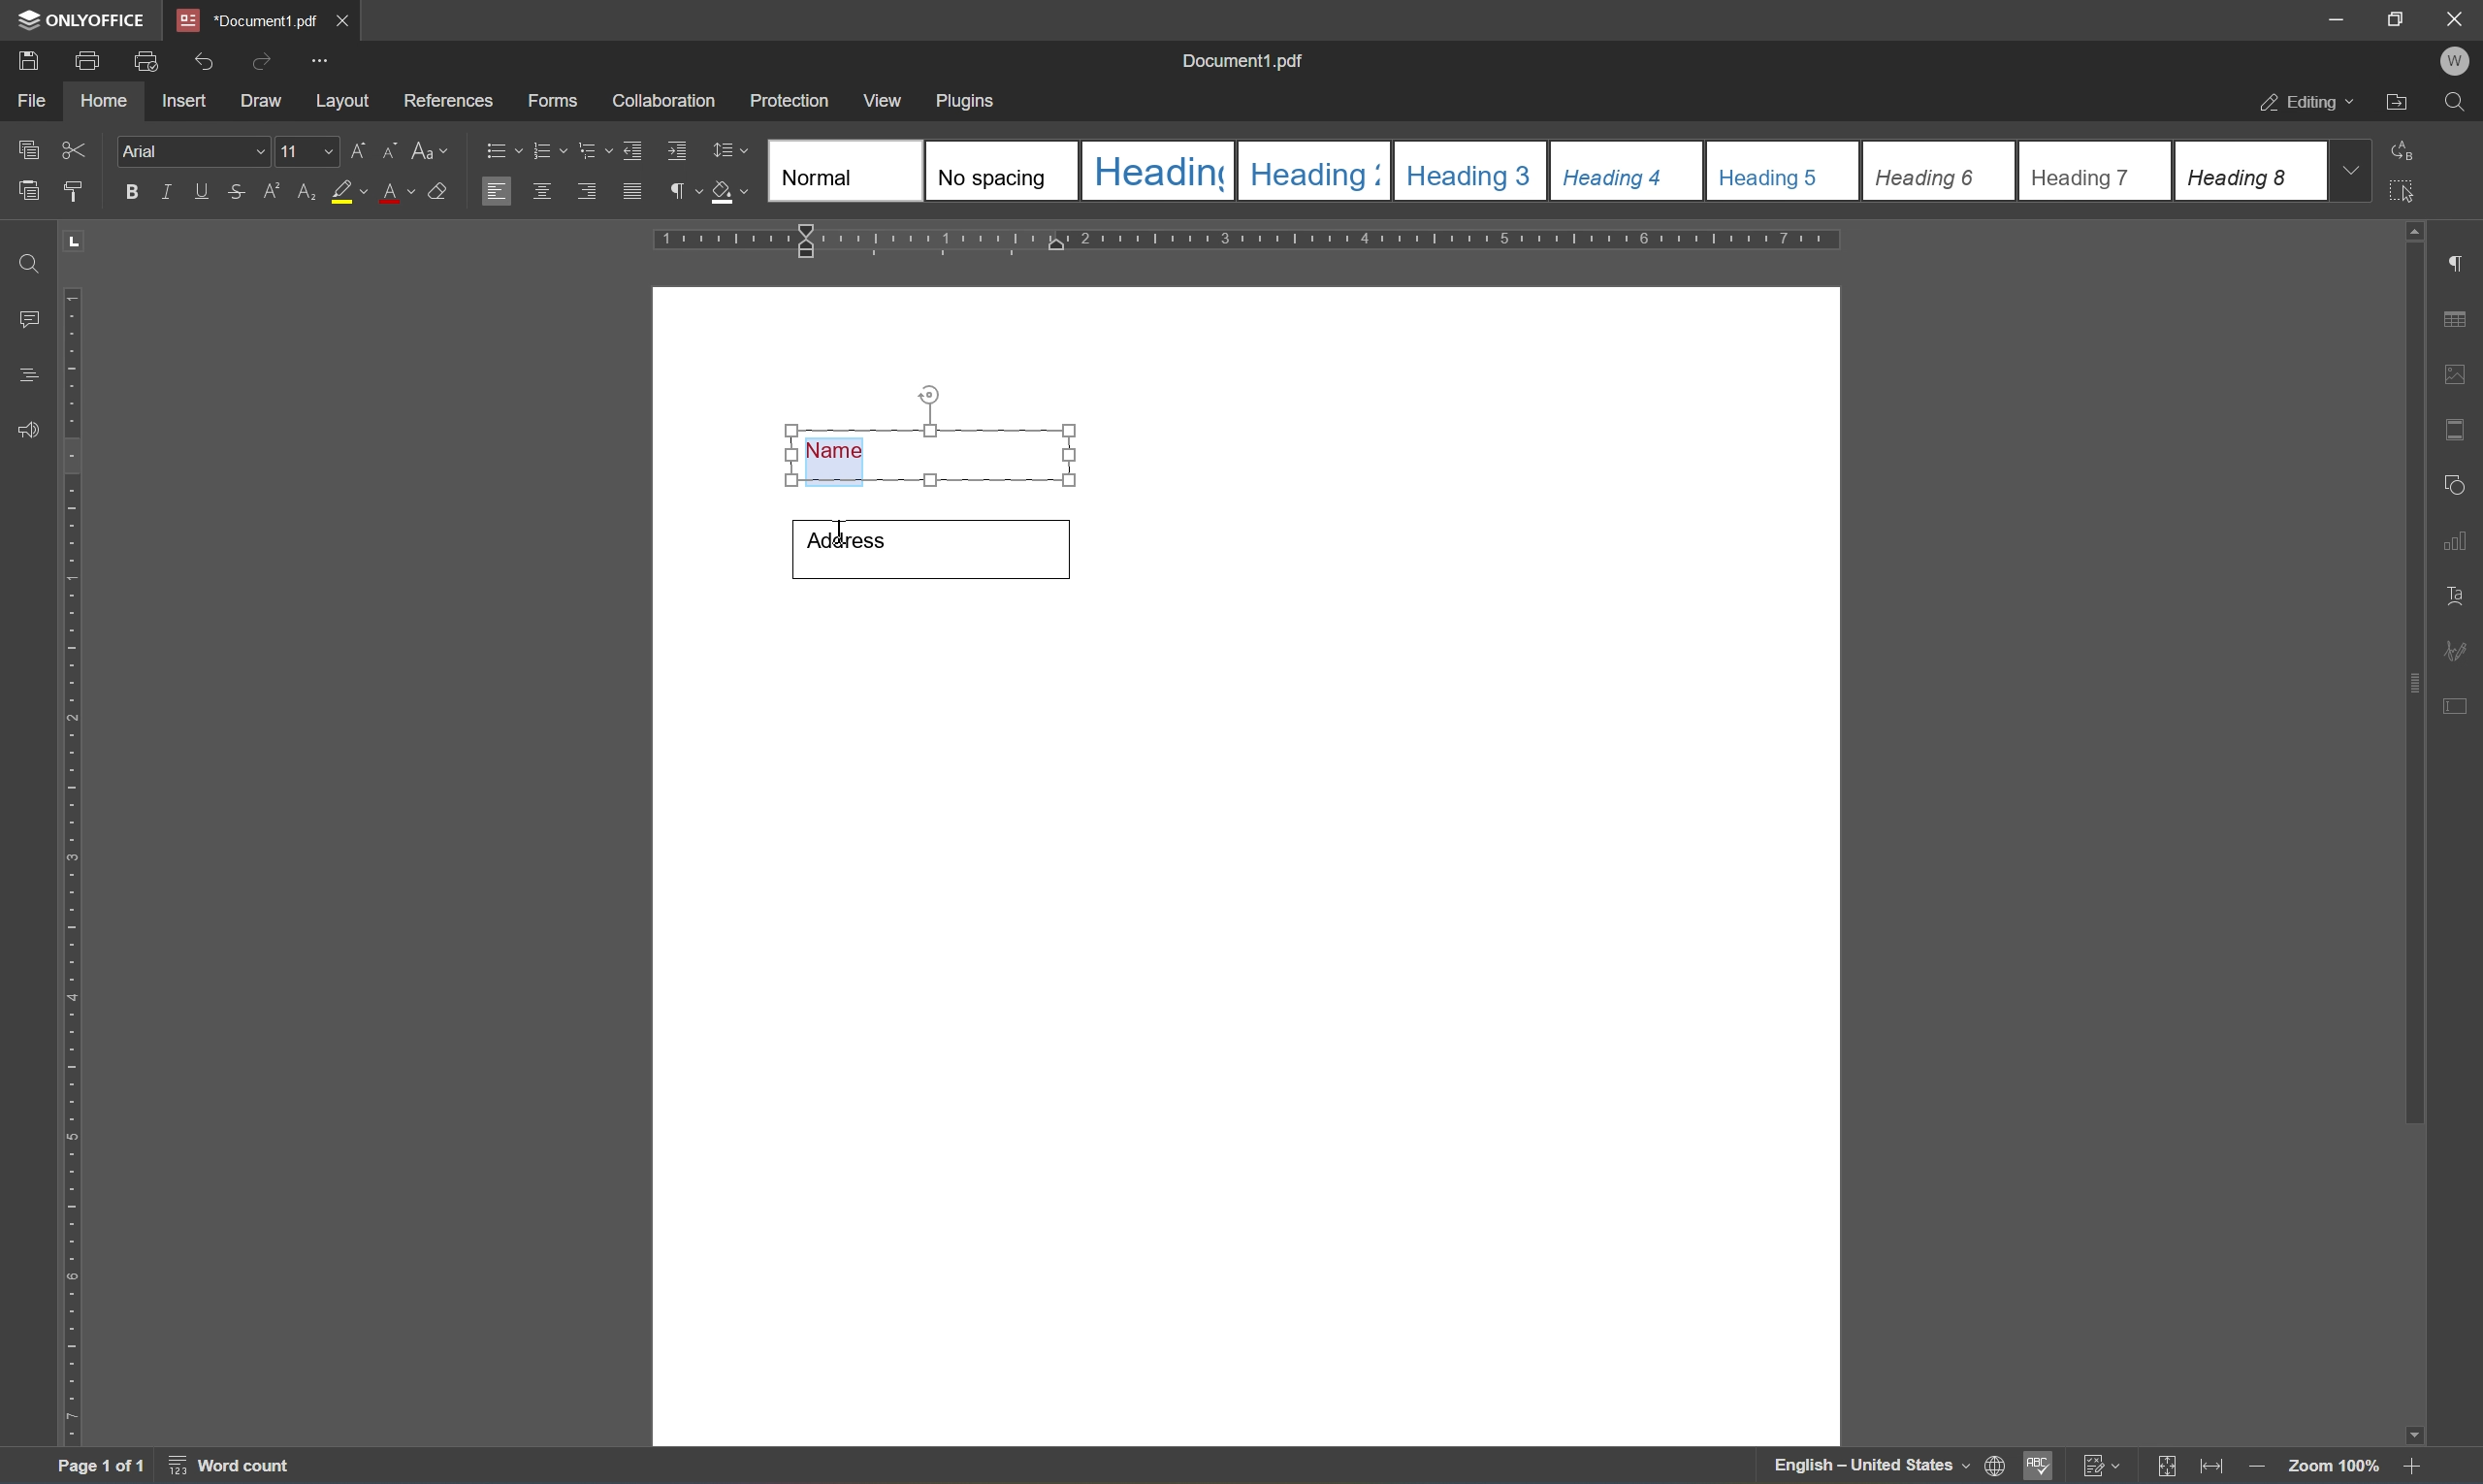 This screenshot has height=1484, width=2483. What do you see at coordinates (1251, 240) in the screenshot?
I see `ruler` at bounding box center [1251, 240].